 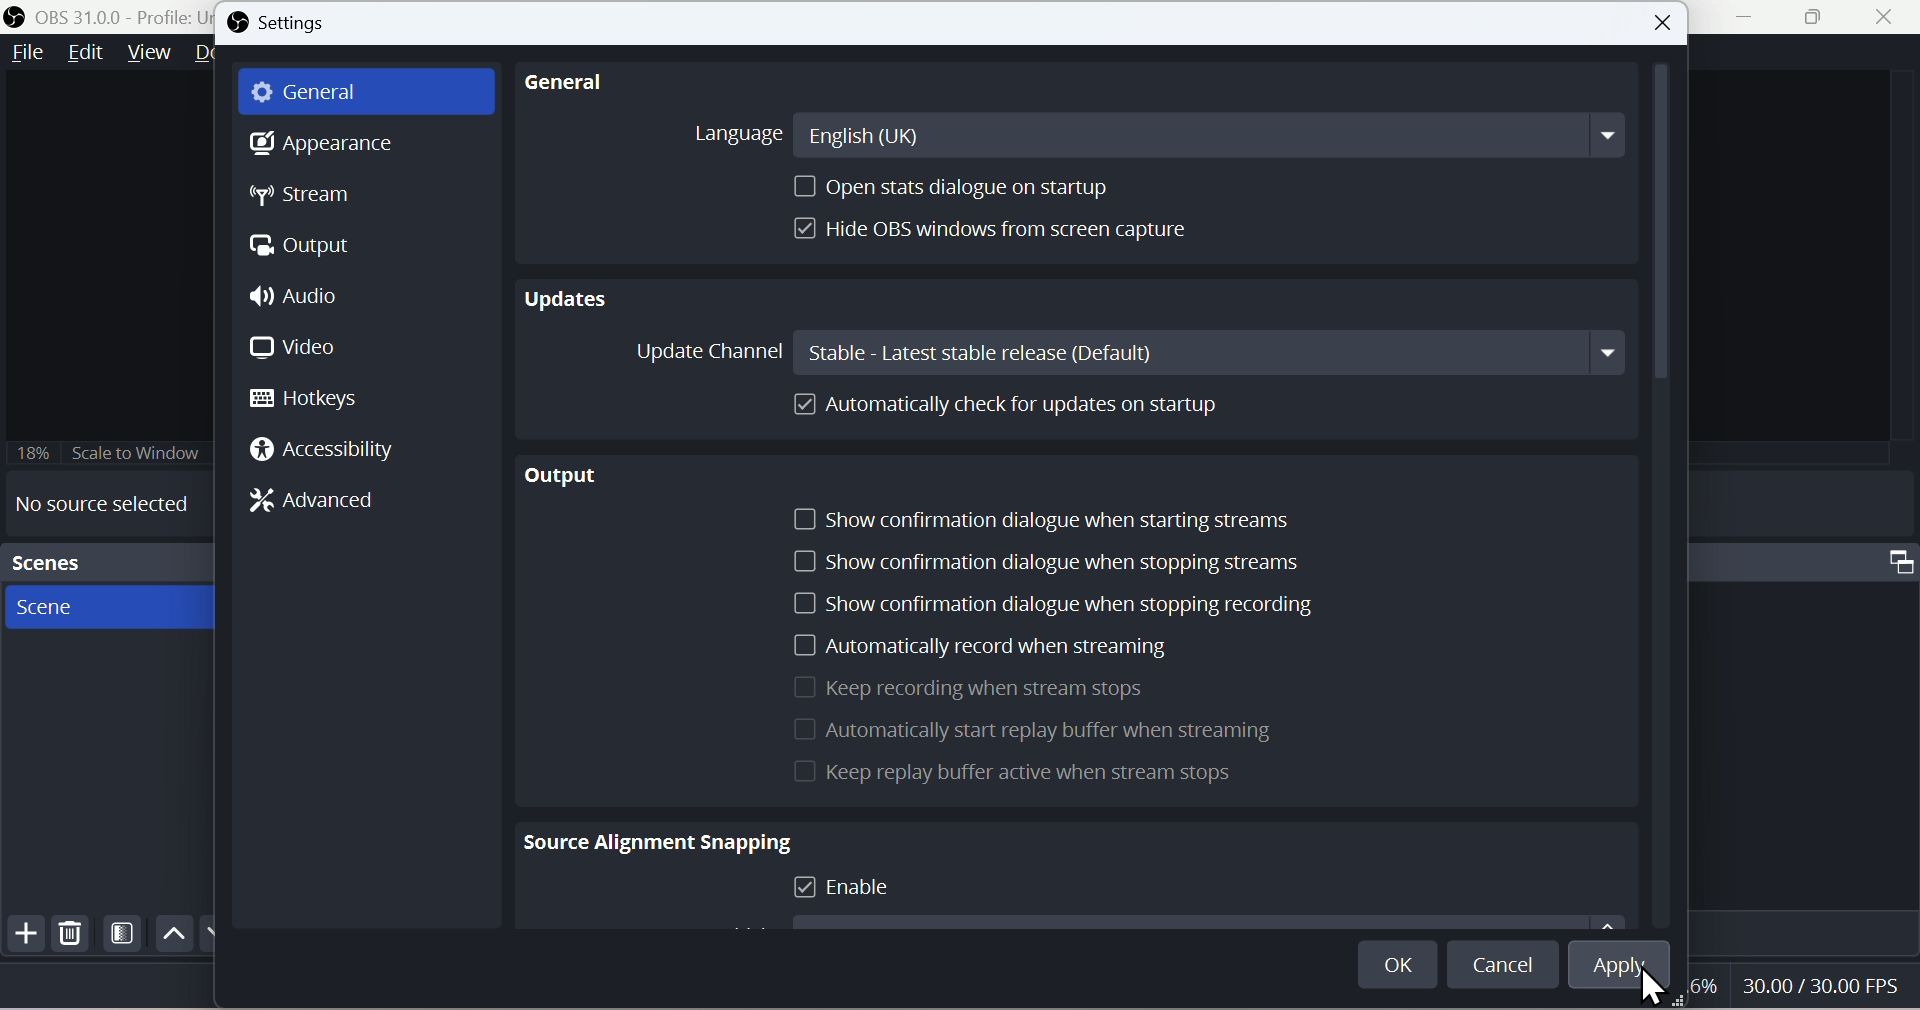 I want to click on General, so click(x=565, y=83).